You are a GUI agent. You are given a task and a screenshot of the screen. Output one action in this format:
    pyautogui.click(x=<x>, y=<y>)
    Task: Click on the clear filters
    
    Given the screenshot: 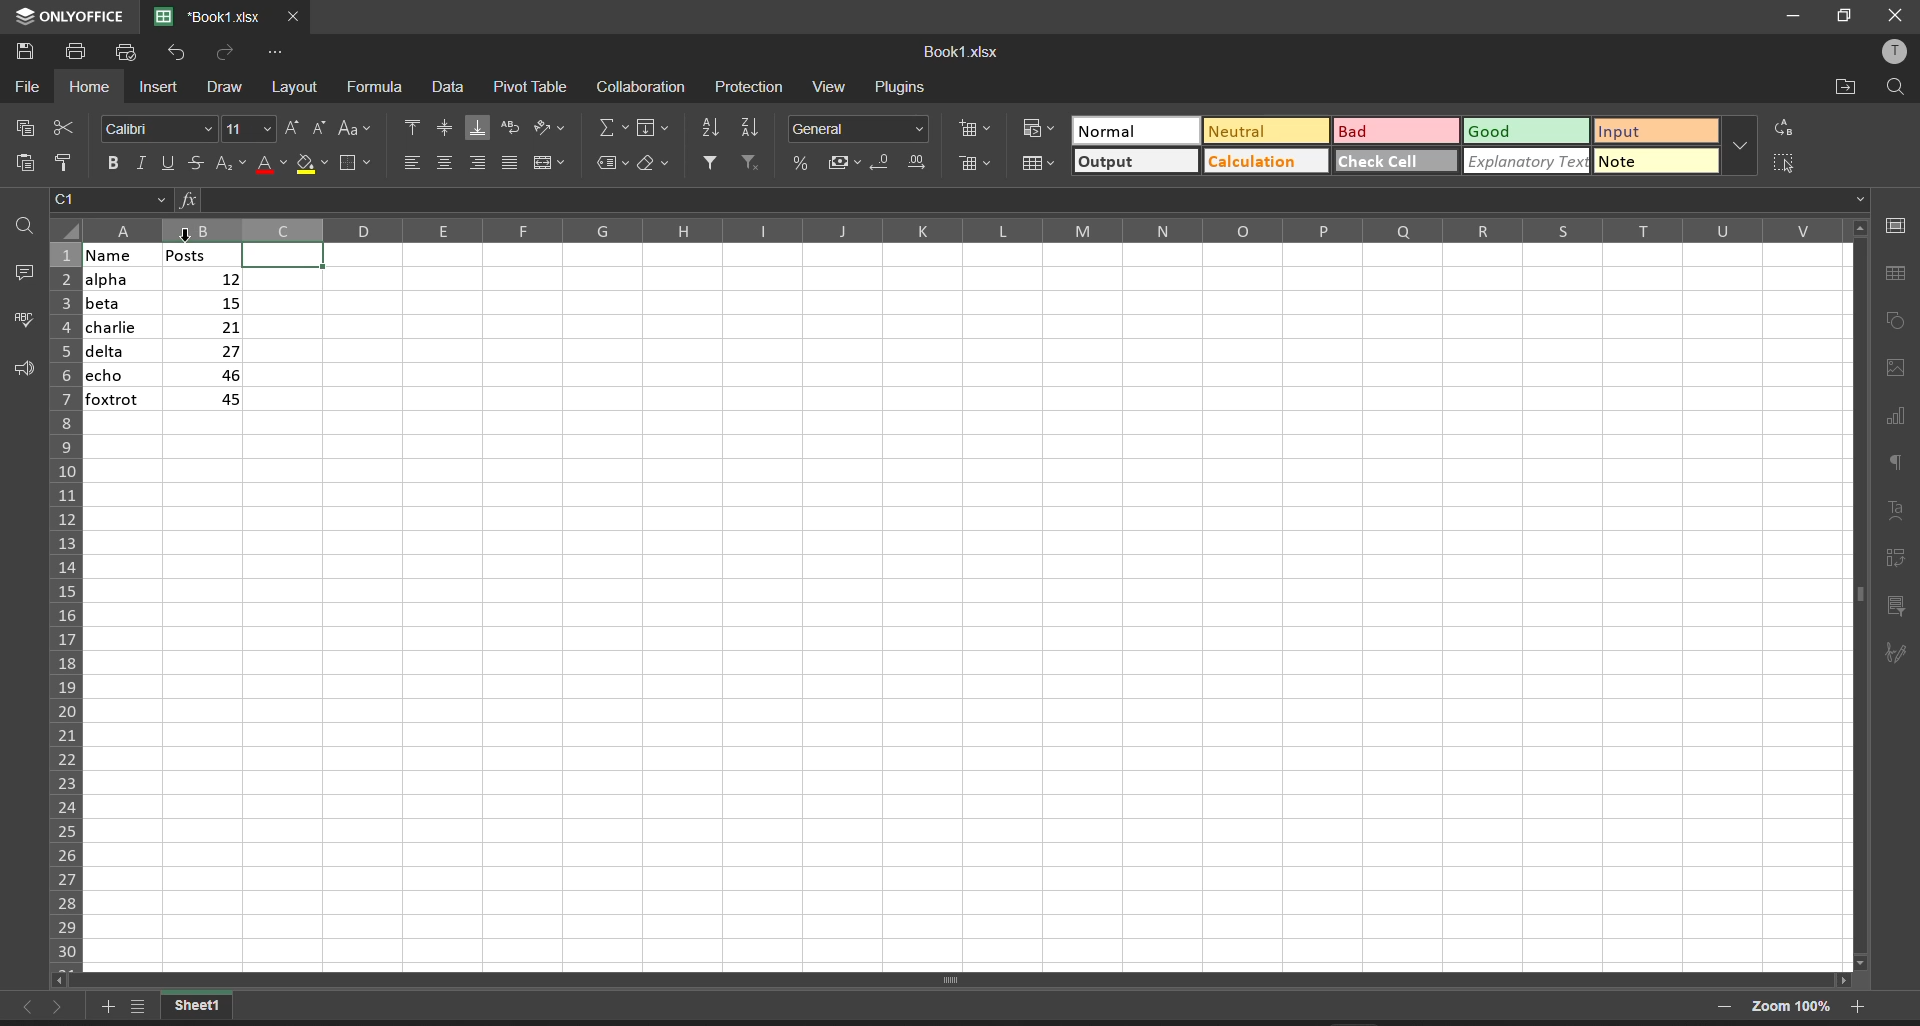 What is the action you would take?
    pyautogui.click(x=749, y=166)
    